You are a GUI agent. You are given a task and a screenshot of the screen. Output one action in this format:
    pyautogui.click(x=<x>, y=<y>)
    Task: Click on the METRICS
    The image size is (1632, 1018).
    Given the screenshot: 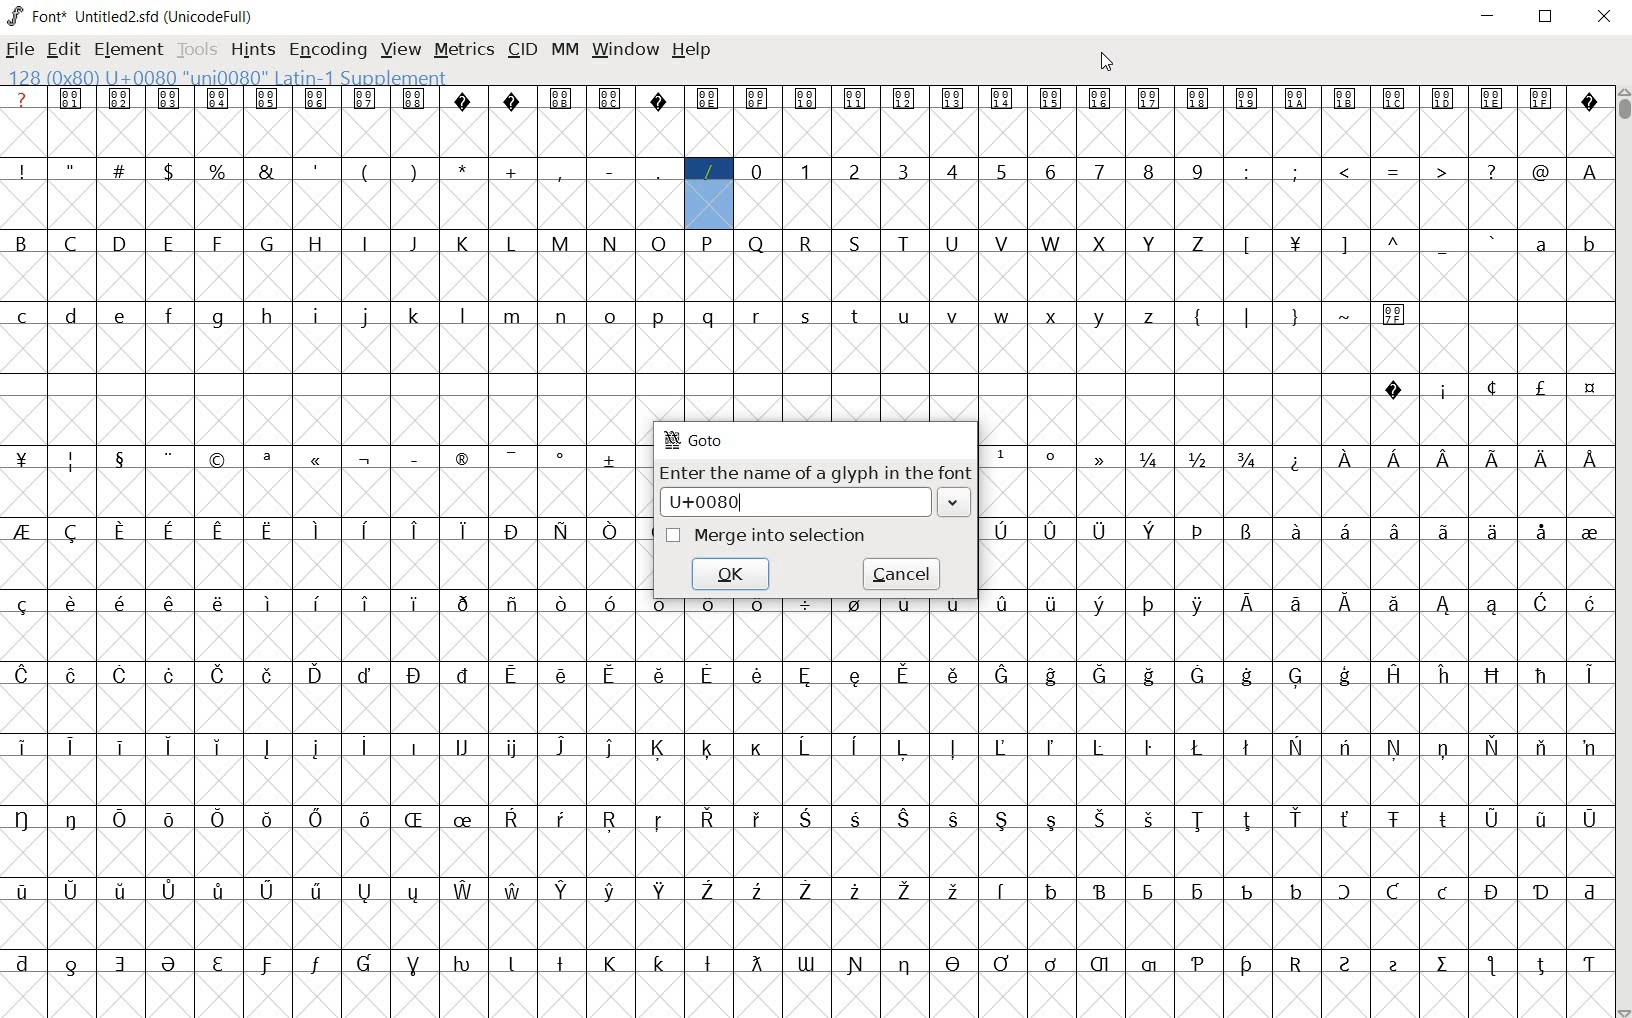 What is the action you would take?
    pyautogui.click(x=464, y=48)
    